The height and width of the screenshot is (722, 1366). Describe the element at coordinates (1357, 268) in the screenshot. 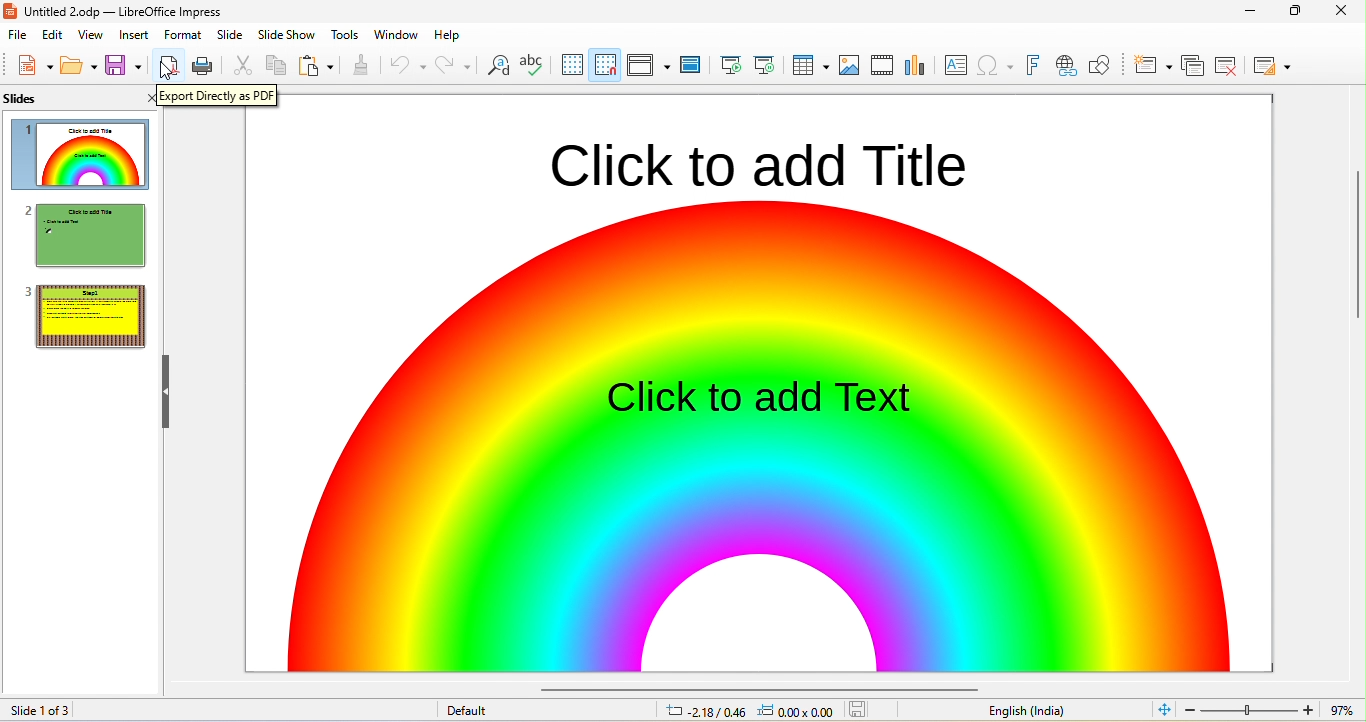

I see `vertical scroll bar` at that location.